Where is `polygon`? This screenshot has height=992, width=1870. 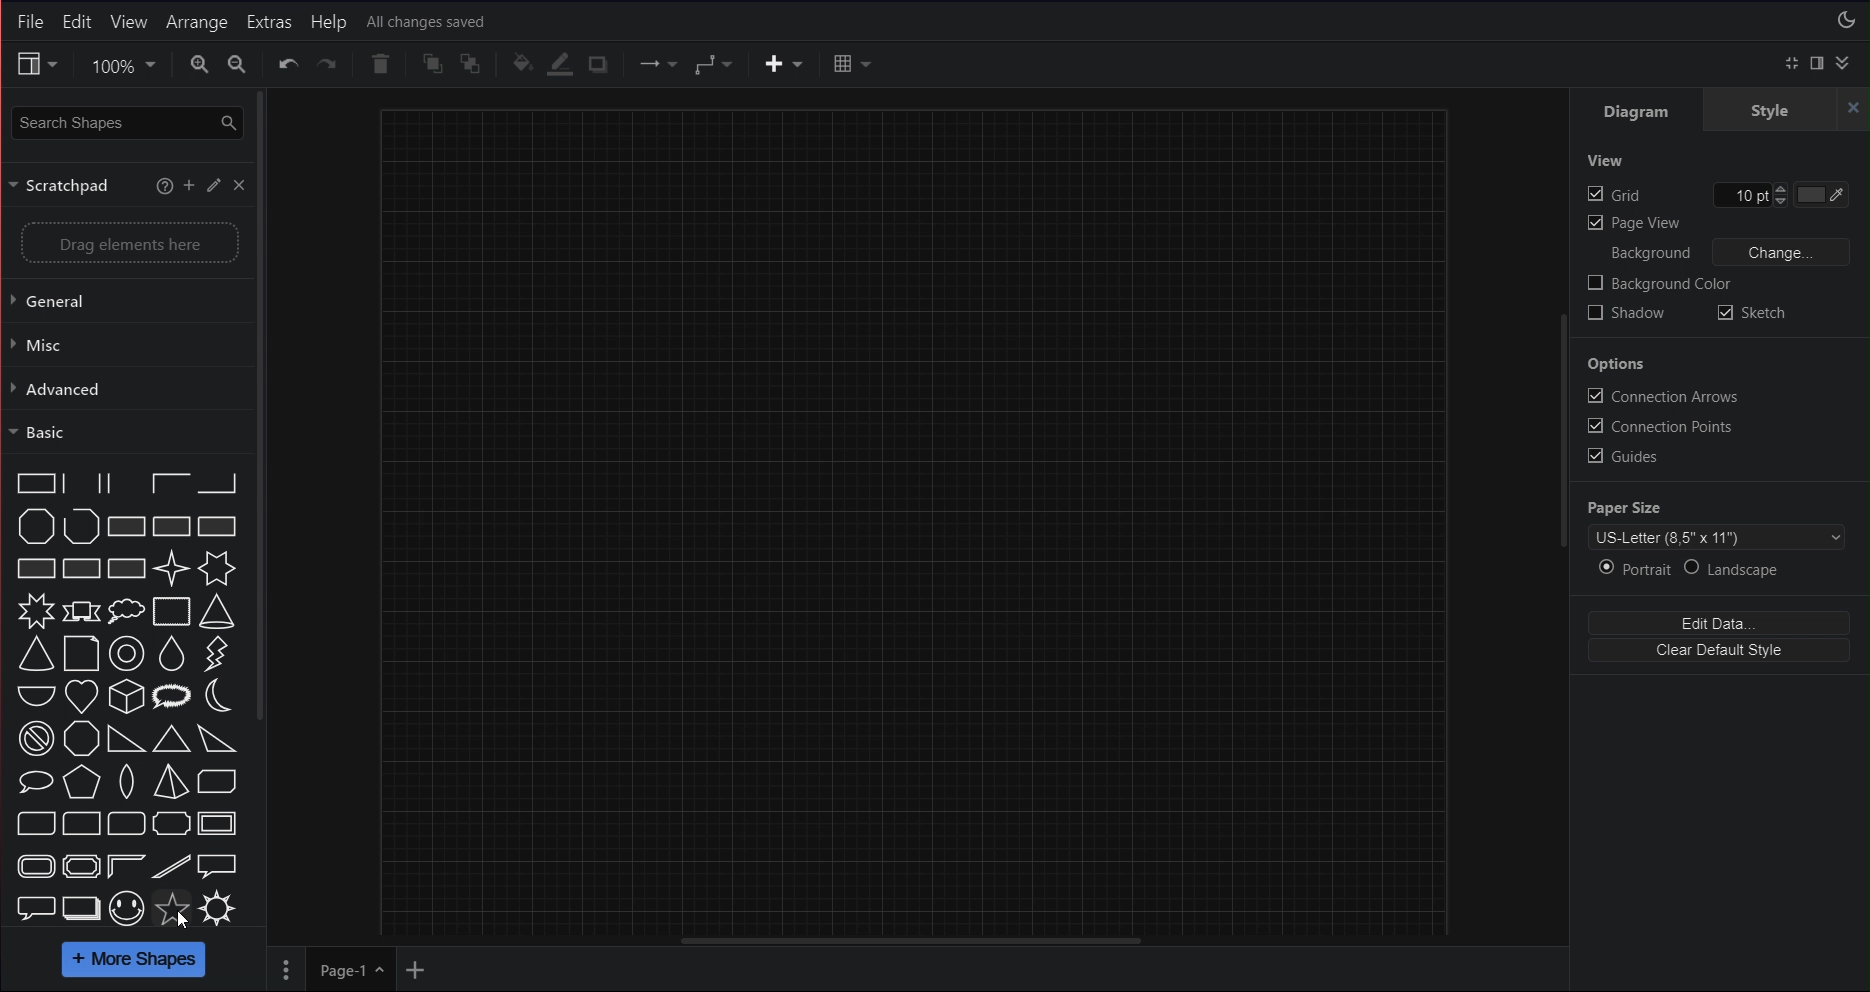 polygon is located at coordinates (37, 526).